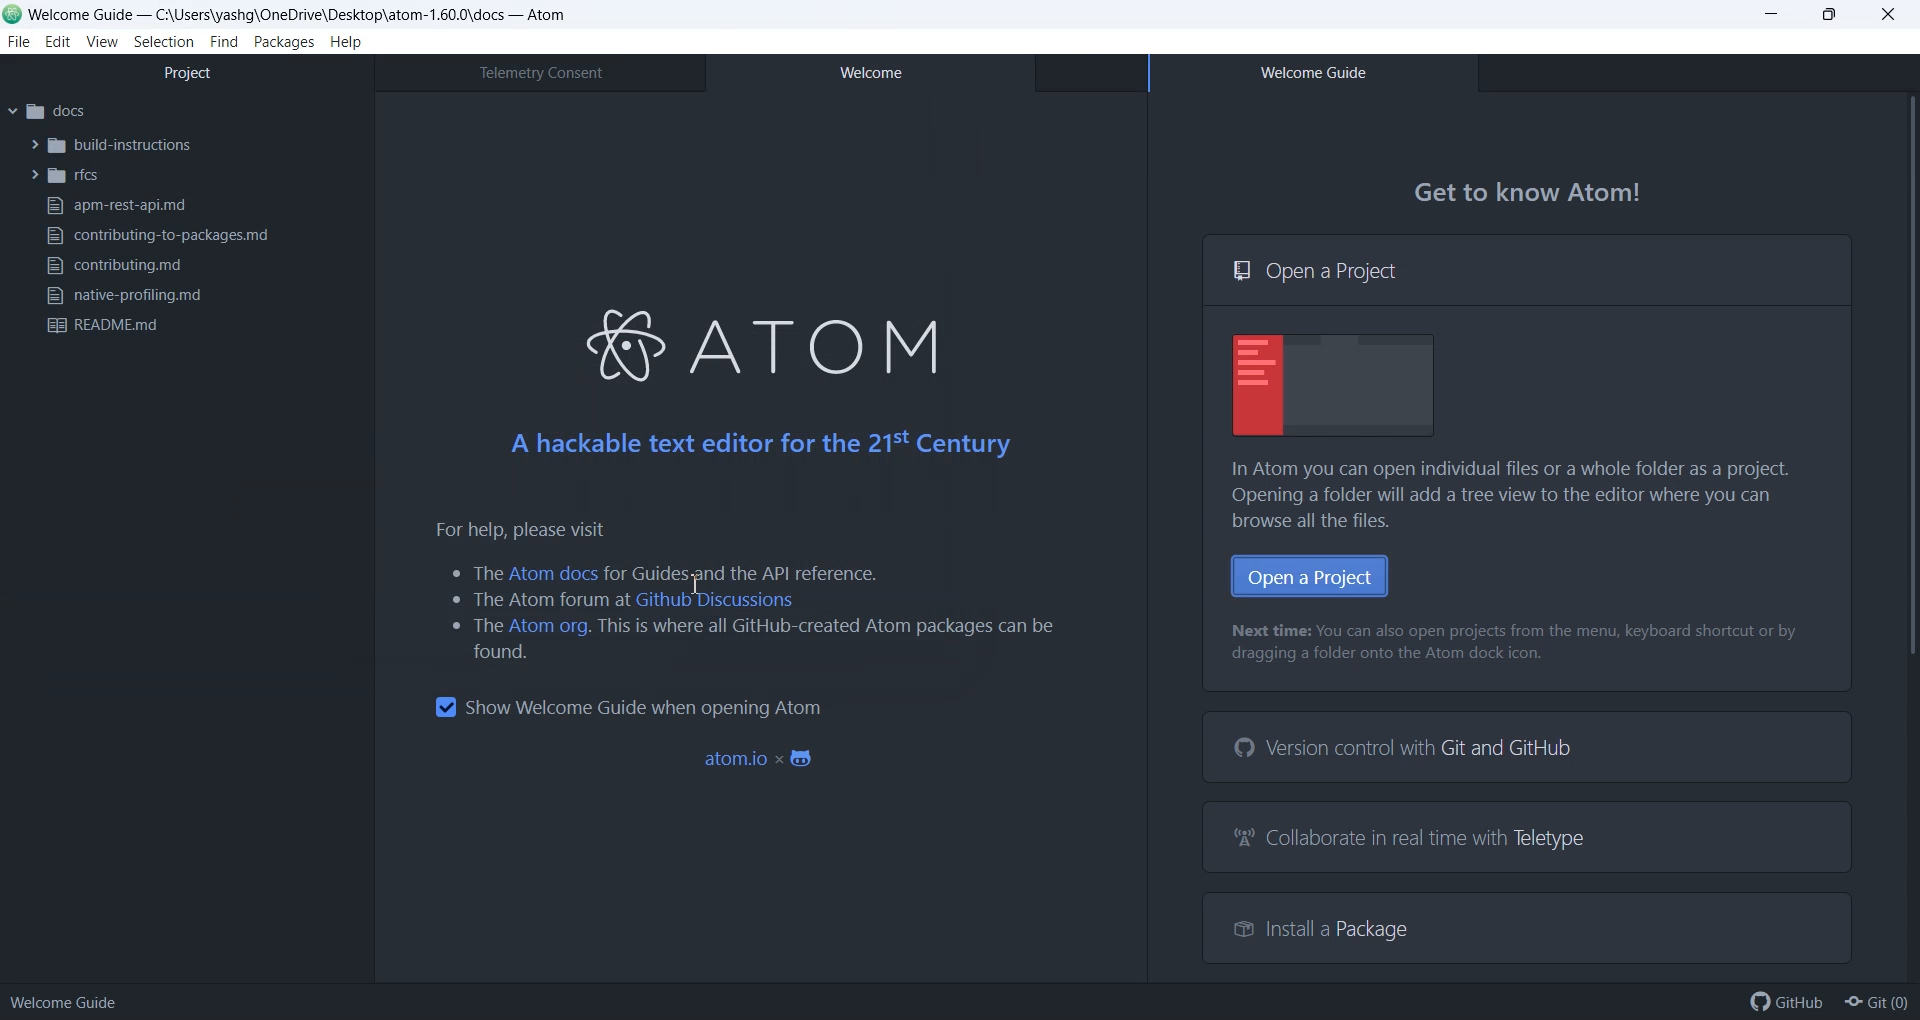 The image size is (1920, 1020). What do you see at coordinates (1520, 495) in the screenshot?
I see `In Atom you can open individual files or a whole folder as a project.
Opening a folder will add a tree view to the editor where you can
browse all the files.` at bounding box center [1520, 495].